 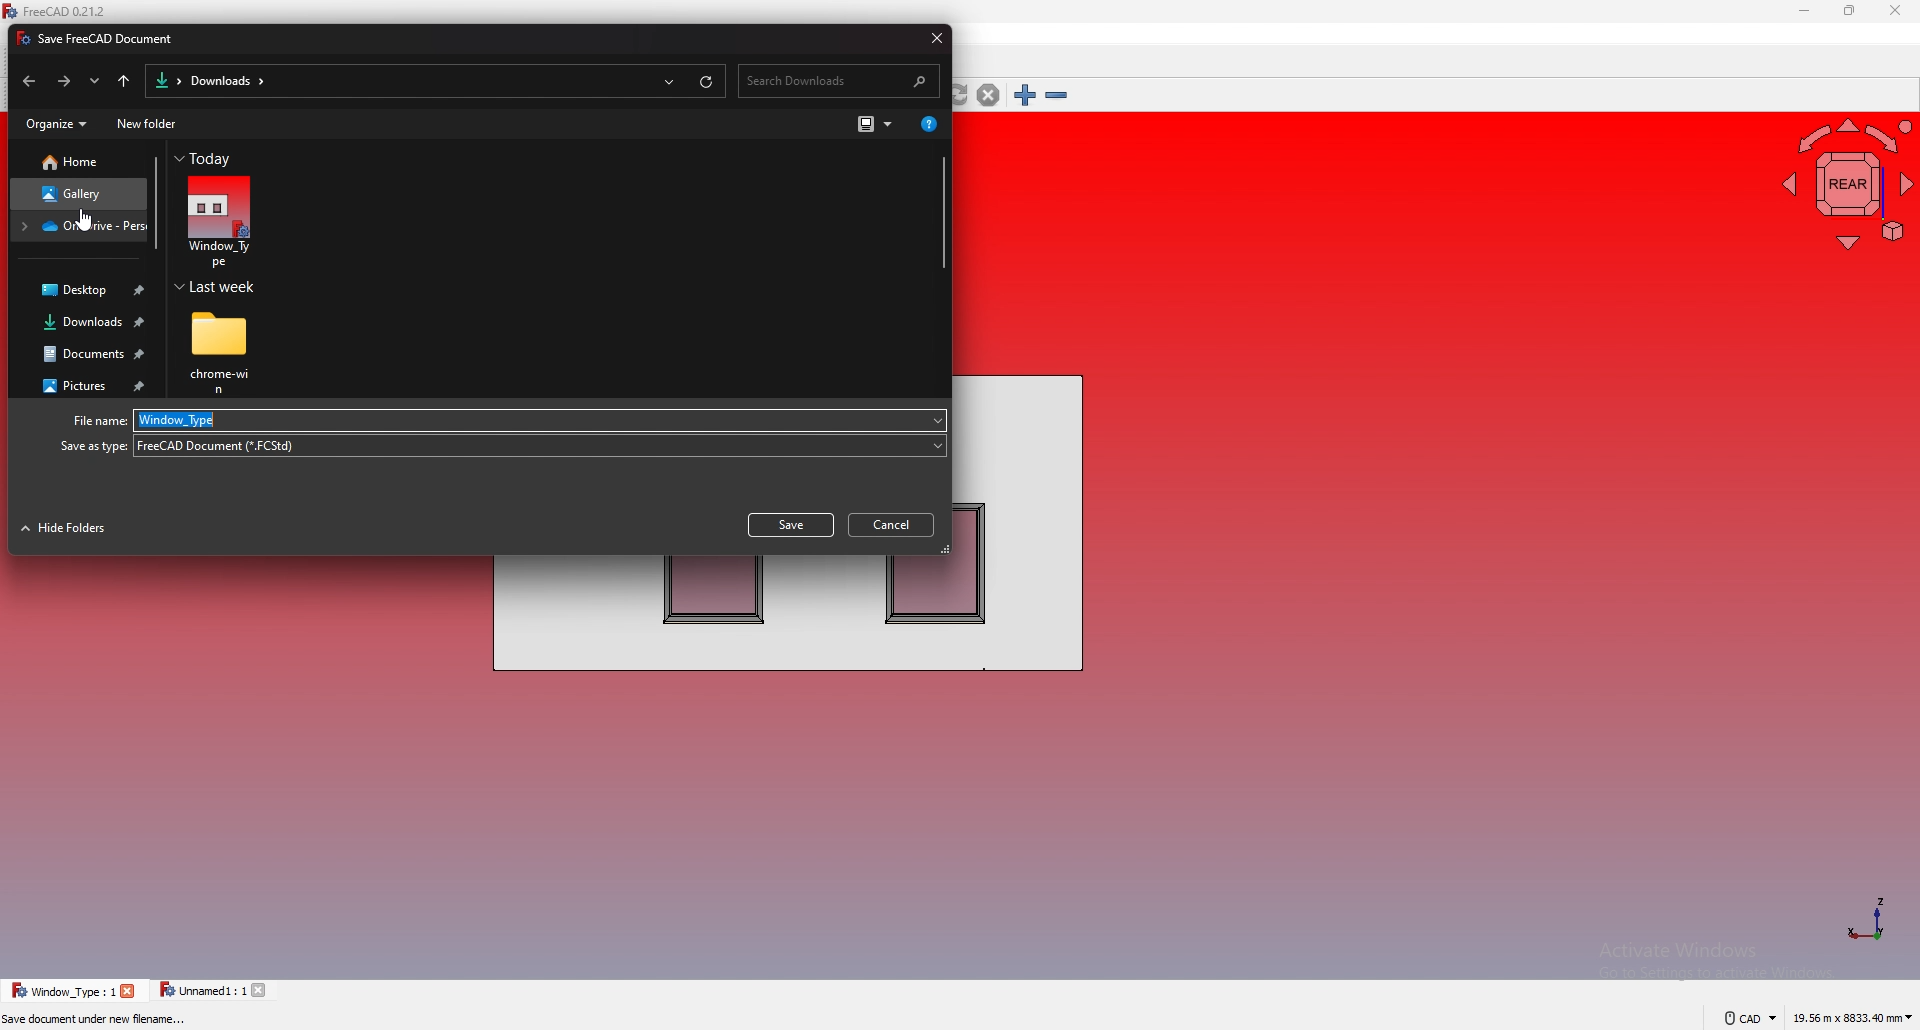 What do you see at coordinates (78, 162) in the screenshot?
I see `home` at bounding box center [78, 162].